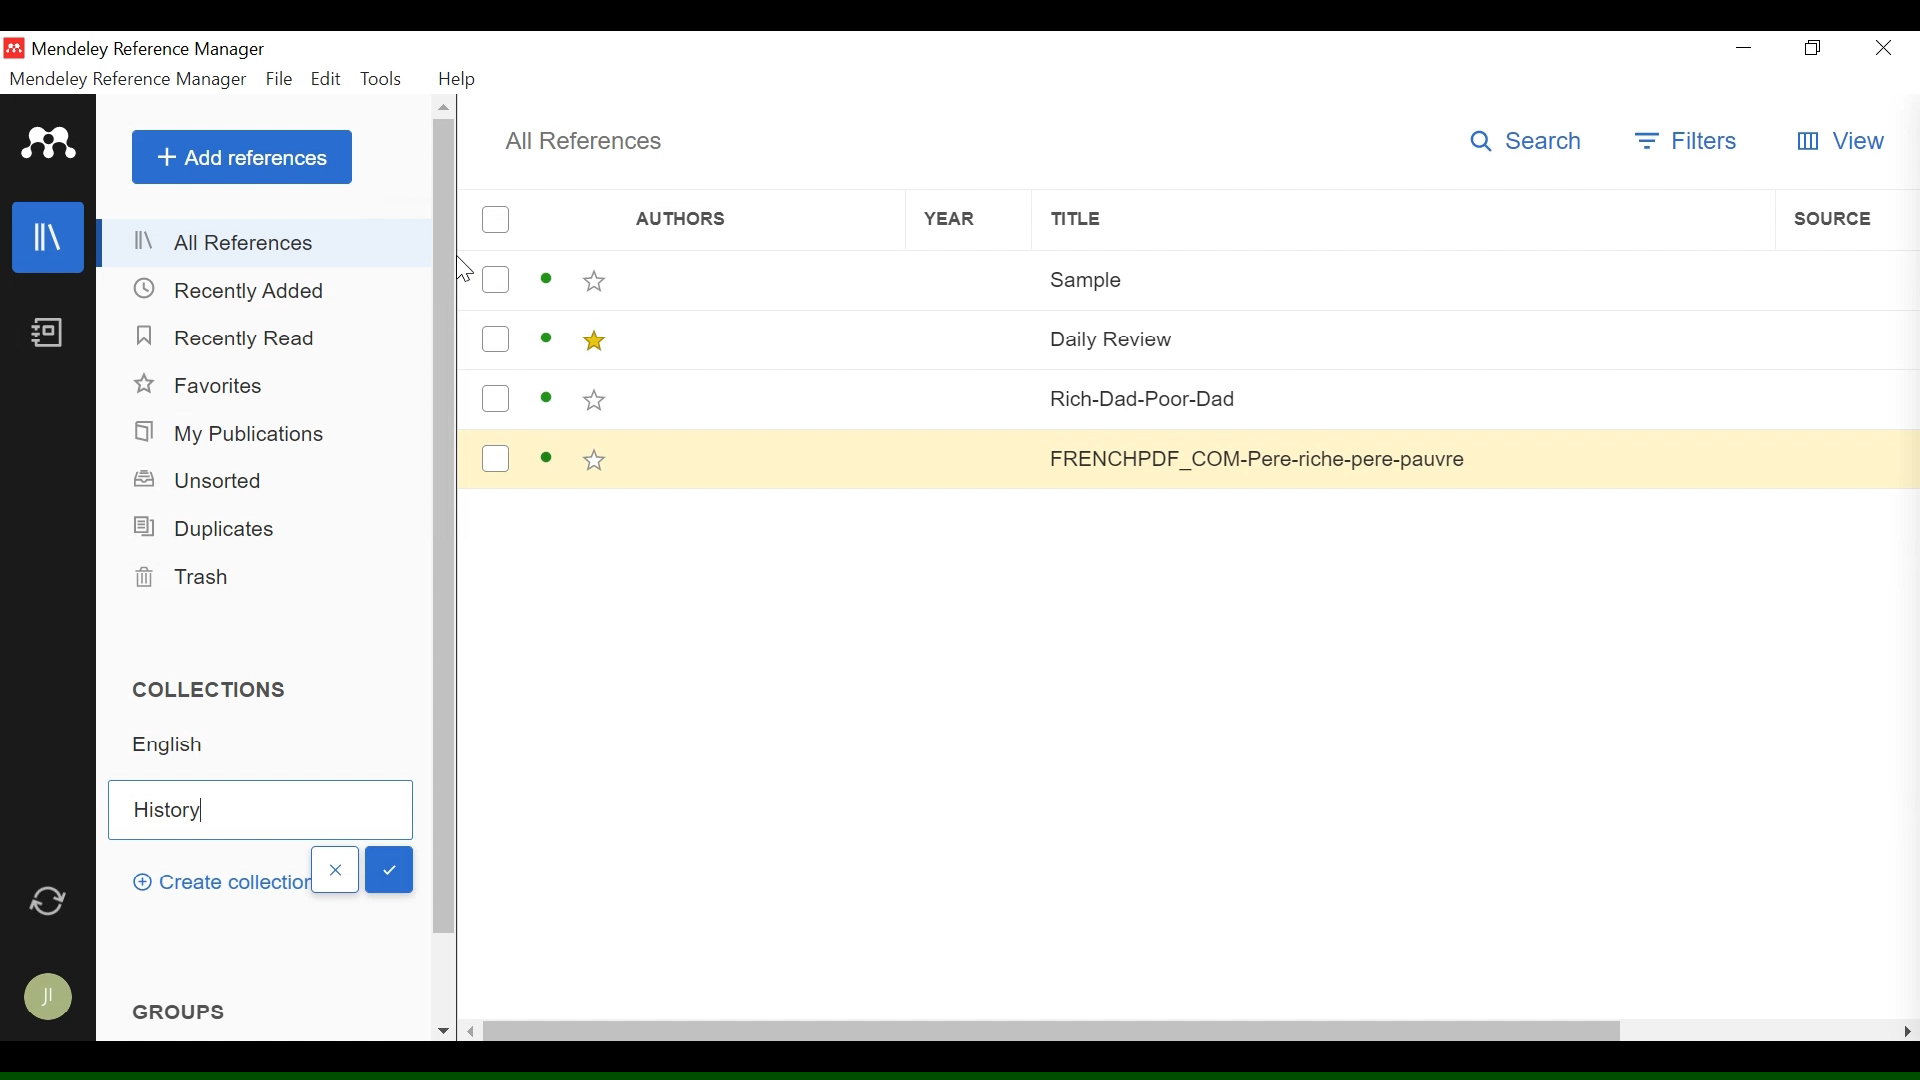  I want to click on Help, so click(458, 80).